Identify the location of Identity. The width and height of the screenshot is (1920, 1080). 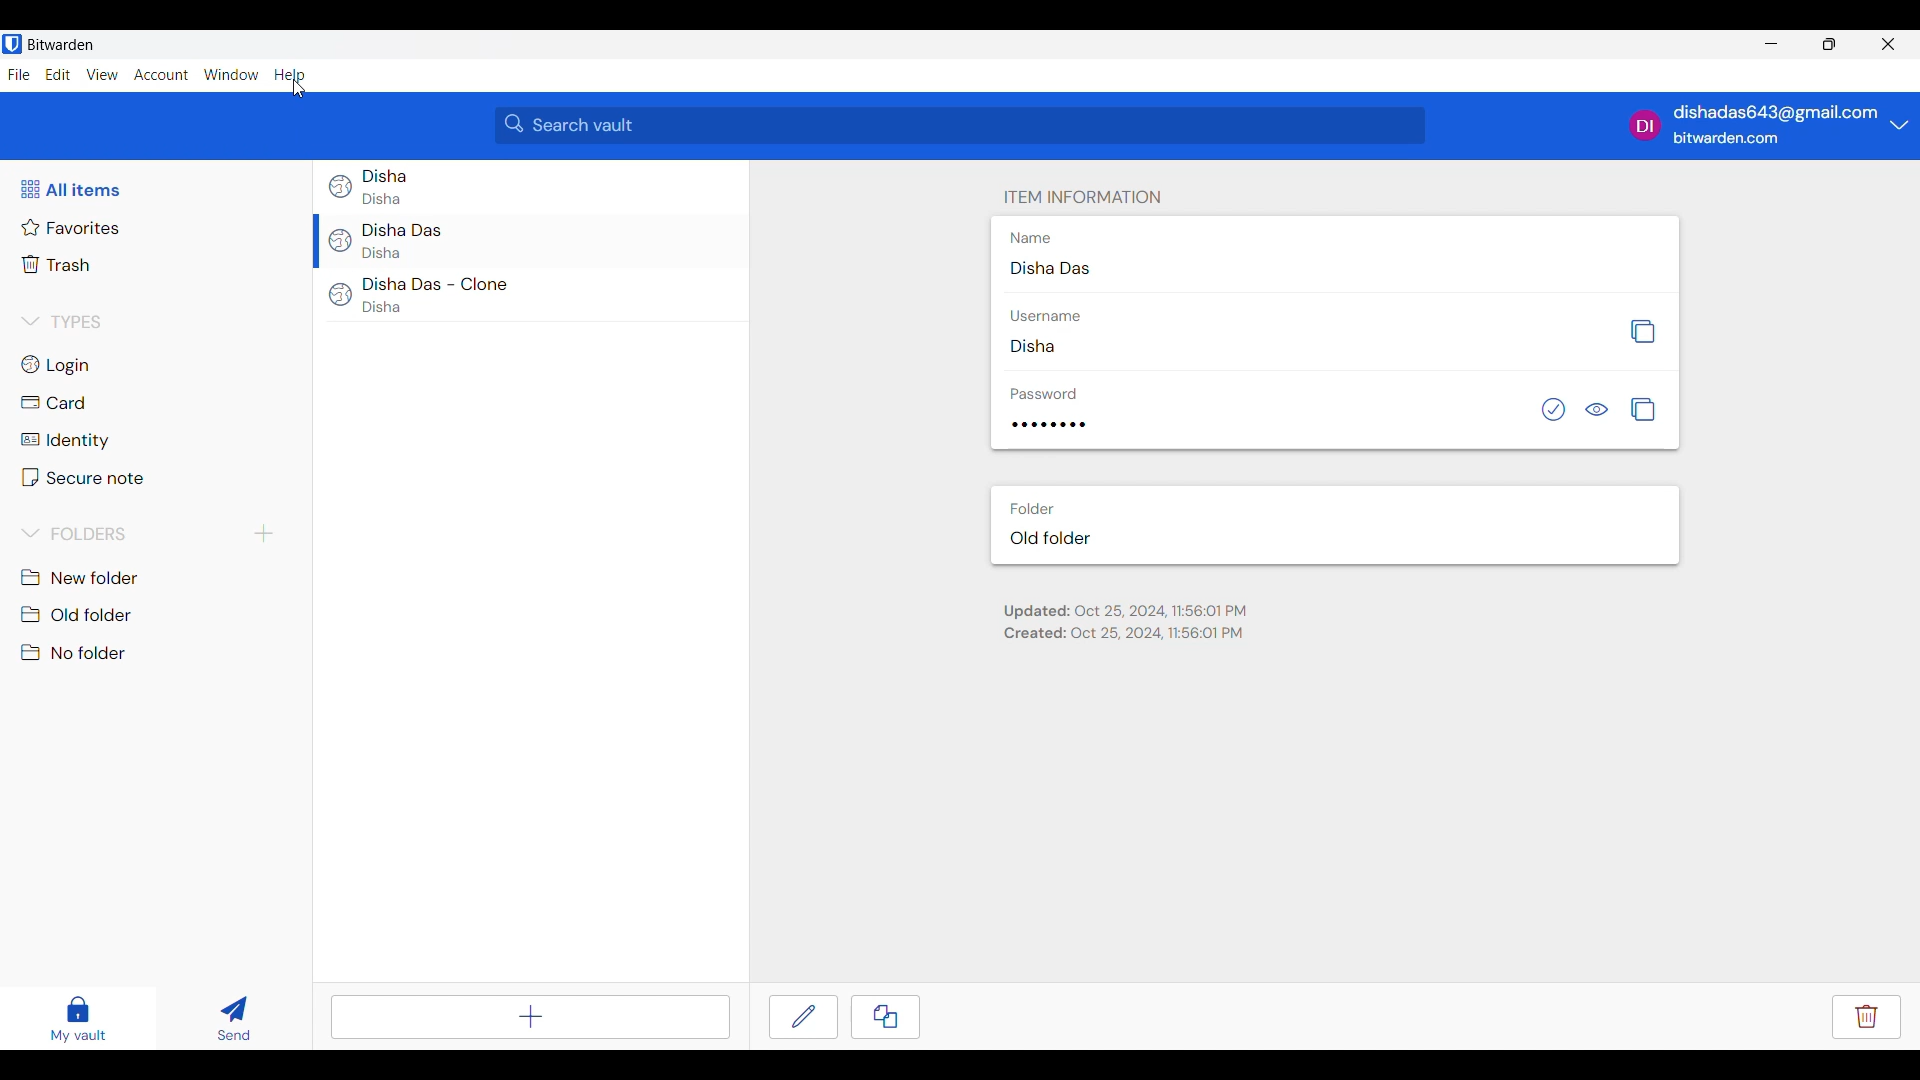
(63, 441).